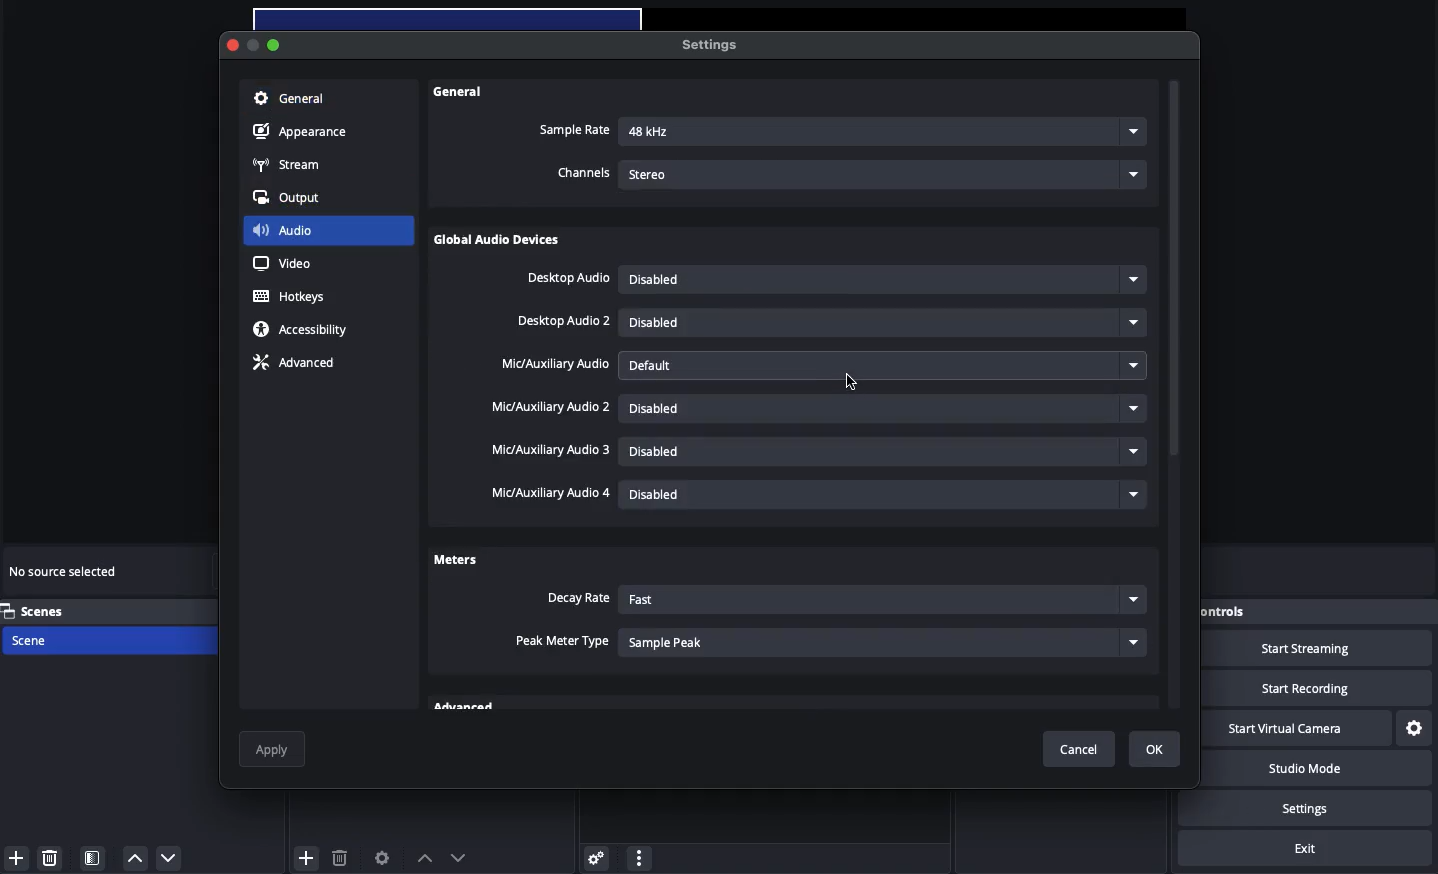 This screenshot has height=874, width=1438. What do you see at coordinates (47, 611) in the screenshot?
I see `Scenes` at bounding box center [47, 611].